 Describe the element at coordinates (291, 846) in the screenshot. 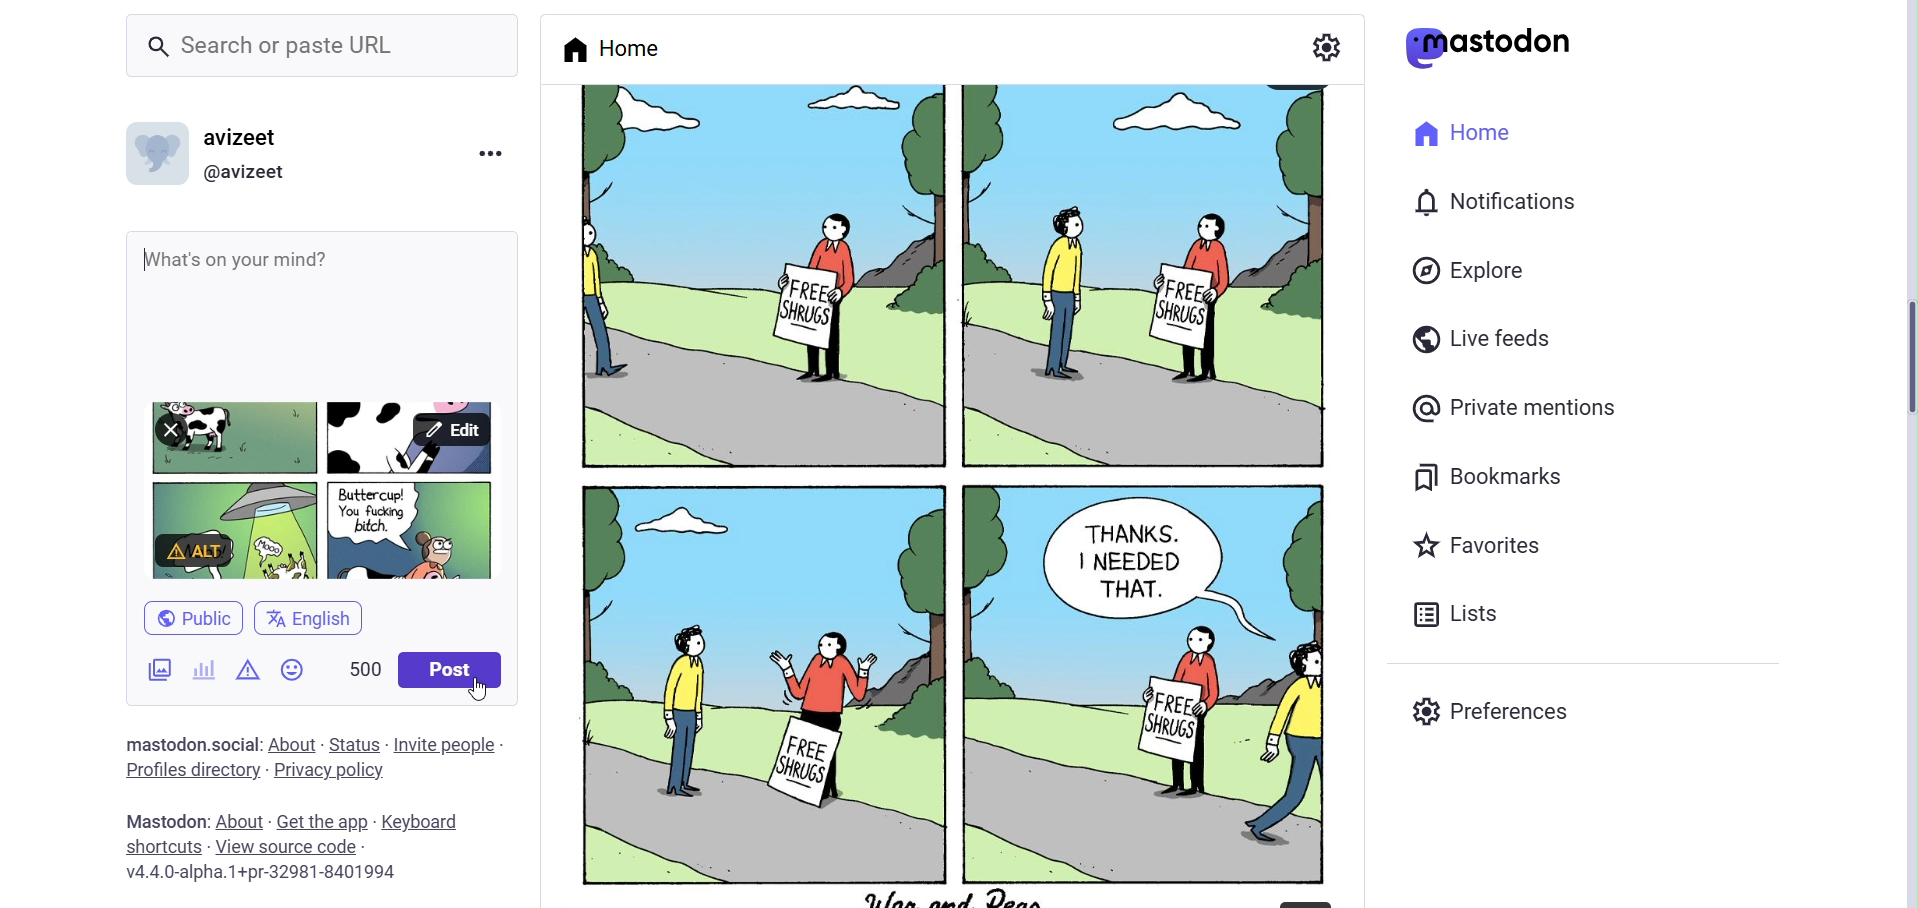

I see `View Source Code` at that location.